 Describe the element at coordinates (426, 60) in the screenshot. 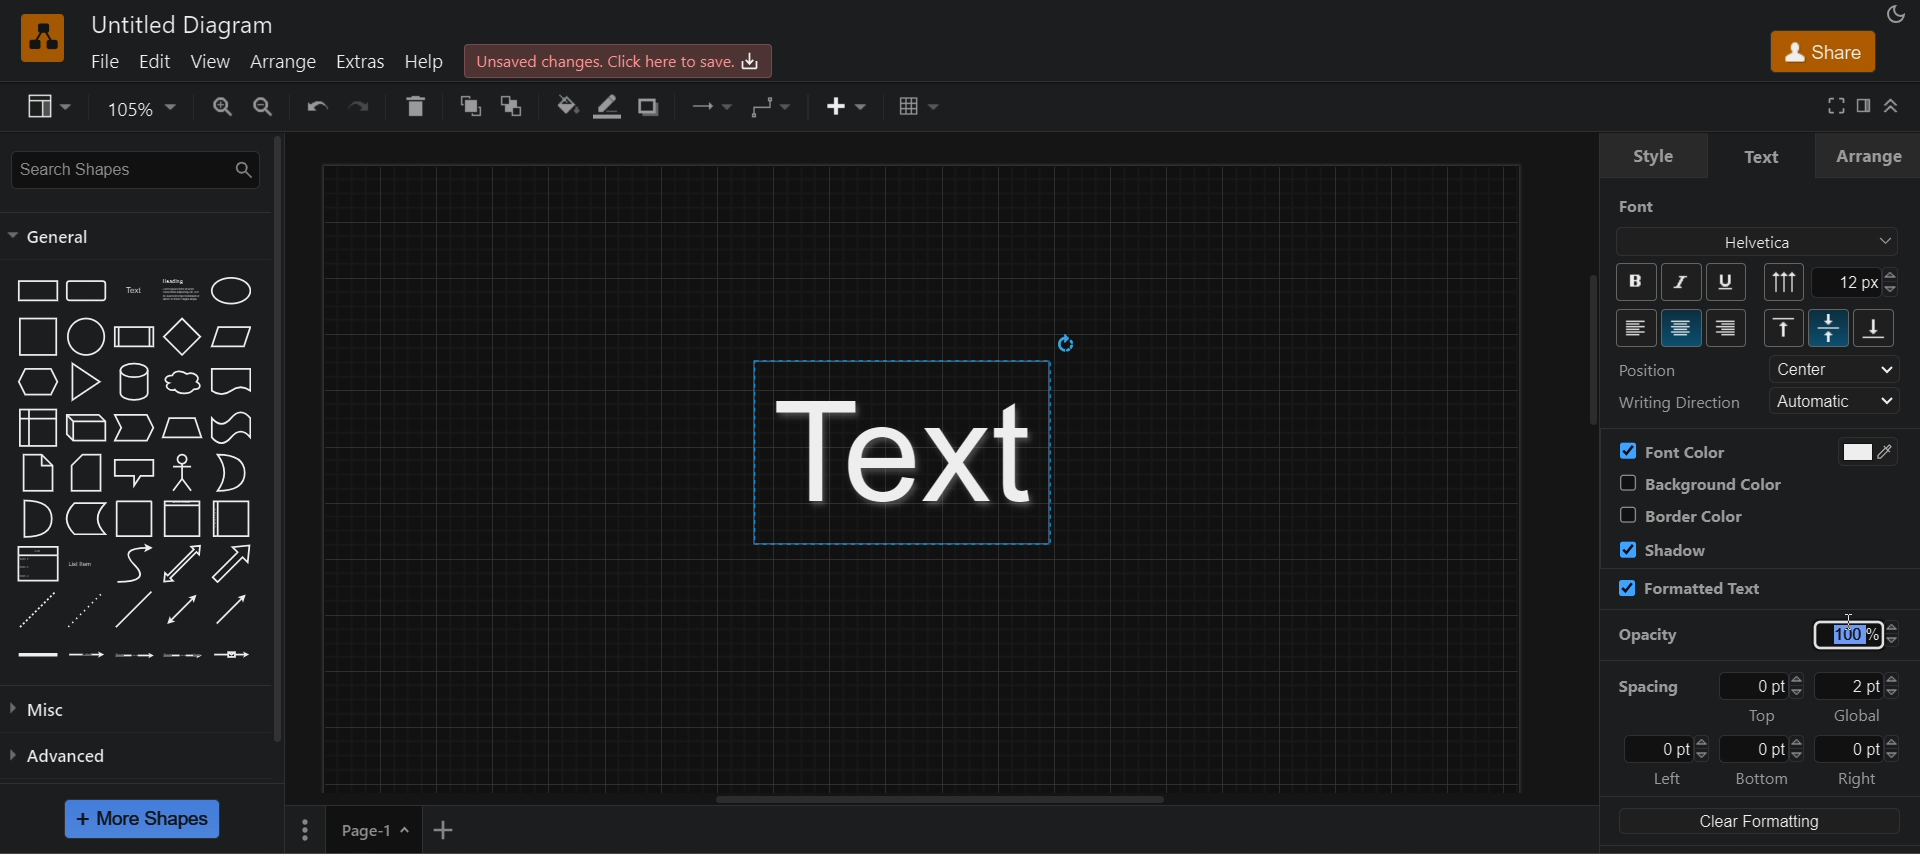

I see `help` at that location.